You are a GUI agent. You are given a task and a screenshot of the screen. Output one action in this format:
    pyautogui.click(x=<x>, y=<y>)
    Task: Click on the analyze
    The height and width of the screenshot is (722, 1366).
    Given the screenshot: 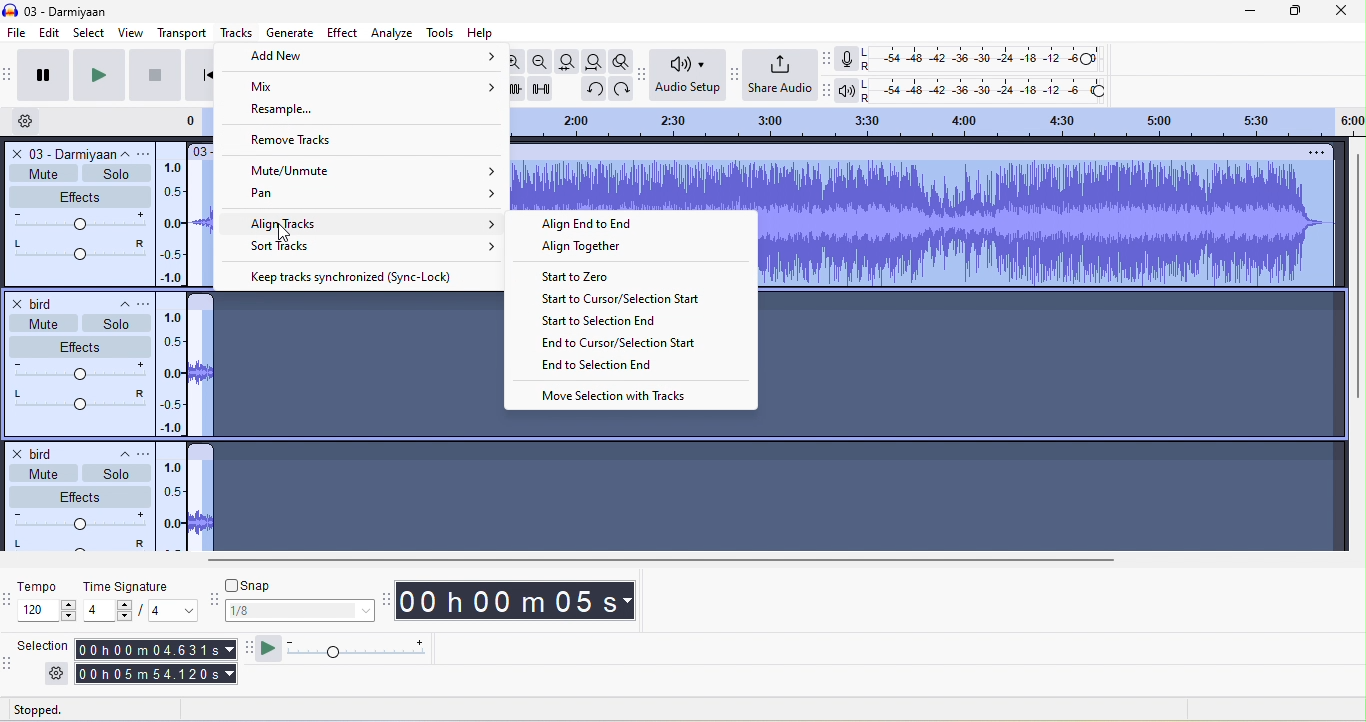 What is the action you would take?
    pyautogui.click(x=393, y=34)
    